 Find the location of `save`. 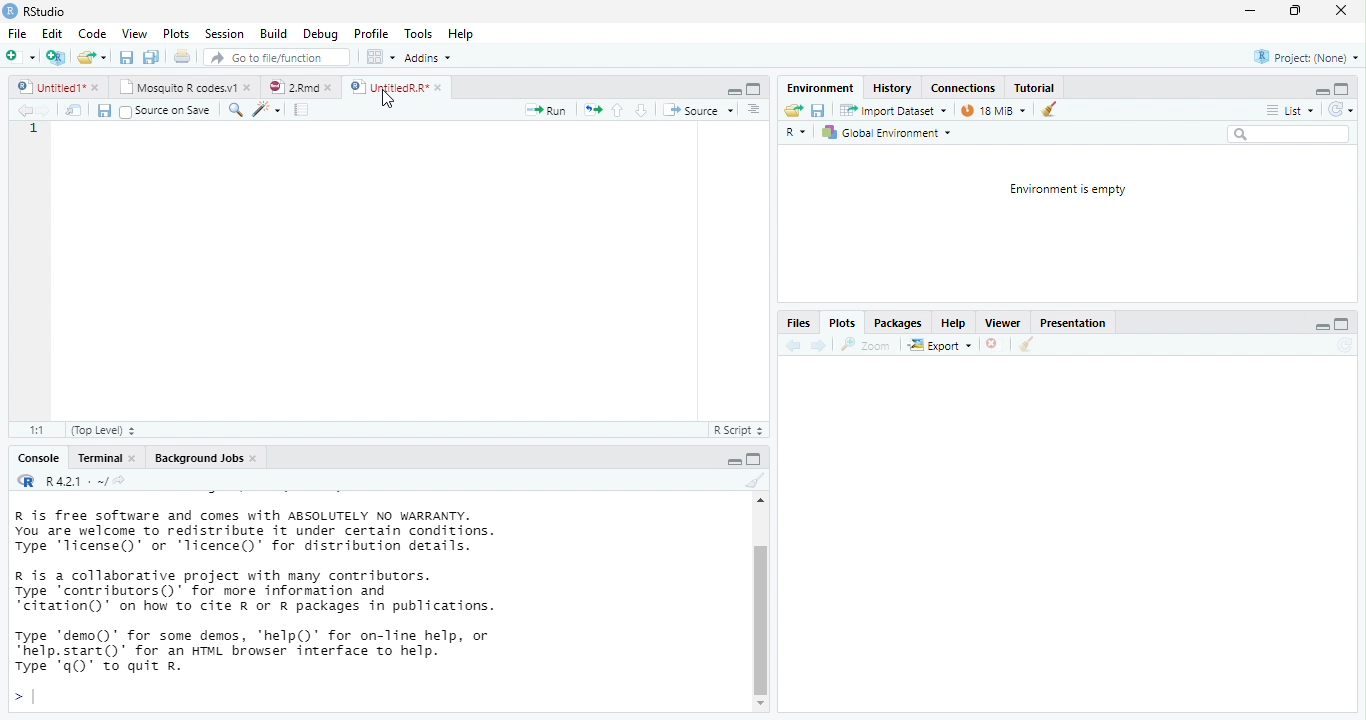

save is located at coordinates (103, 111).